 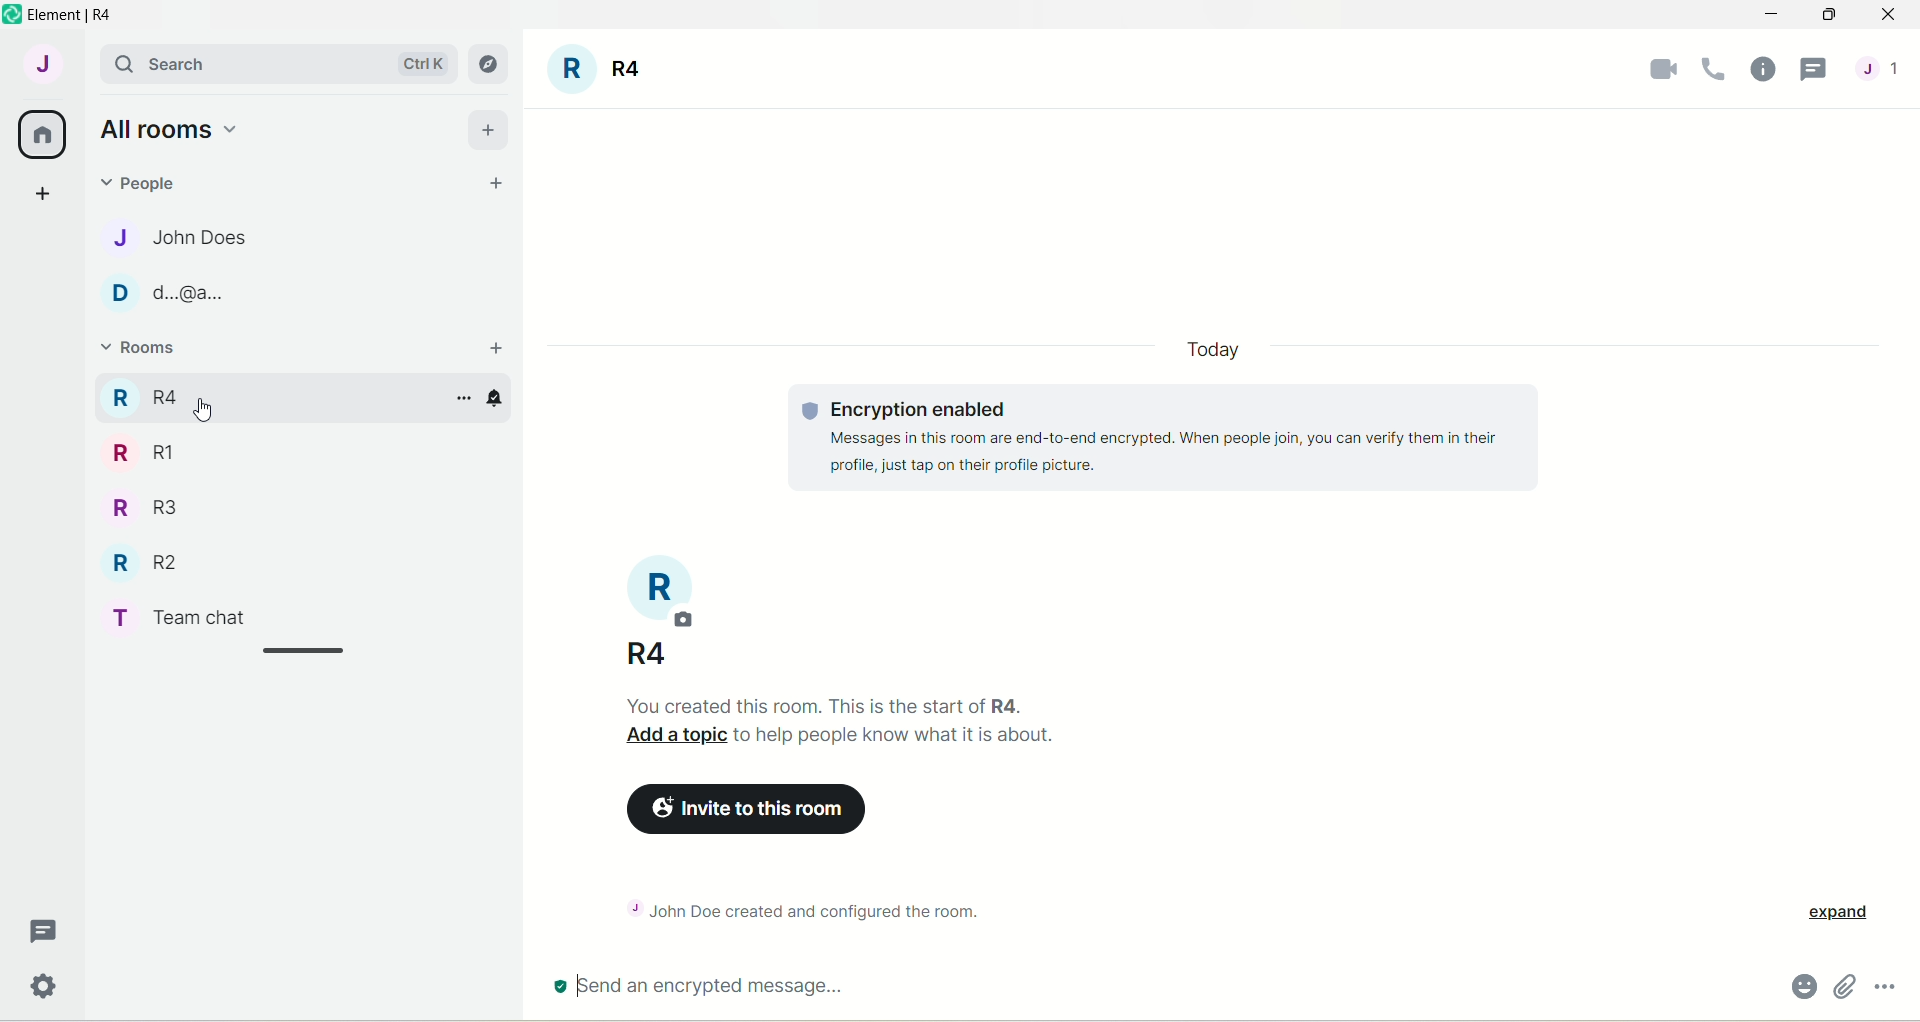 I want to click on room title, so click(x=598, y=72).